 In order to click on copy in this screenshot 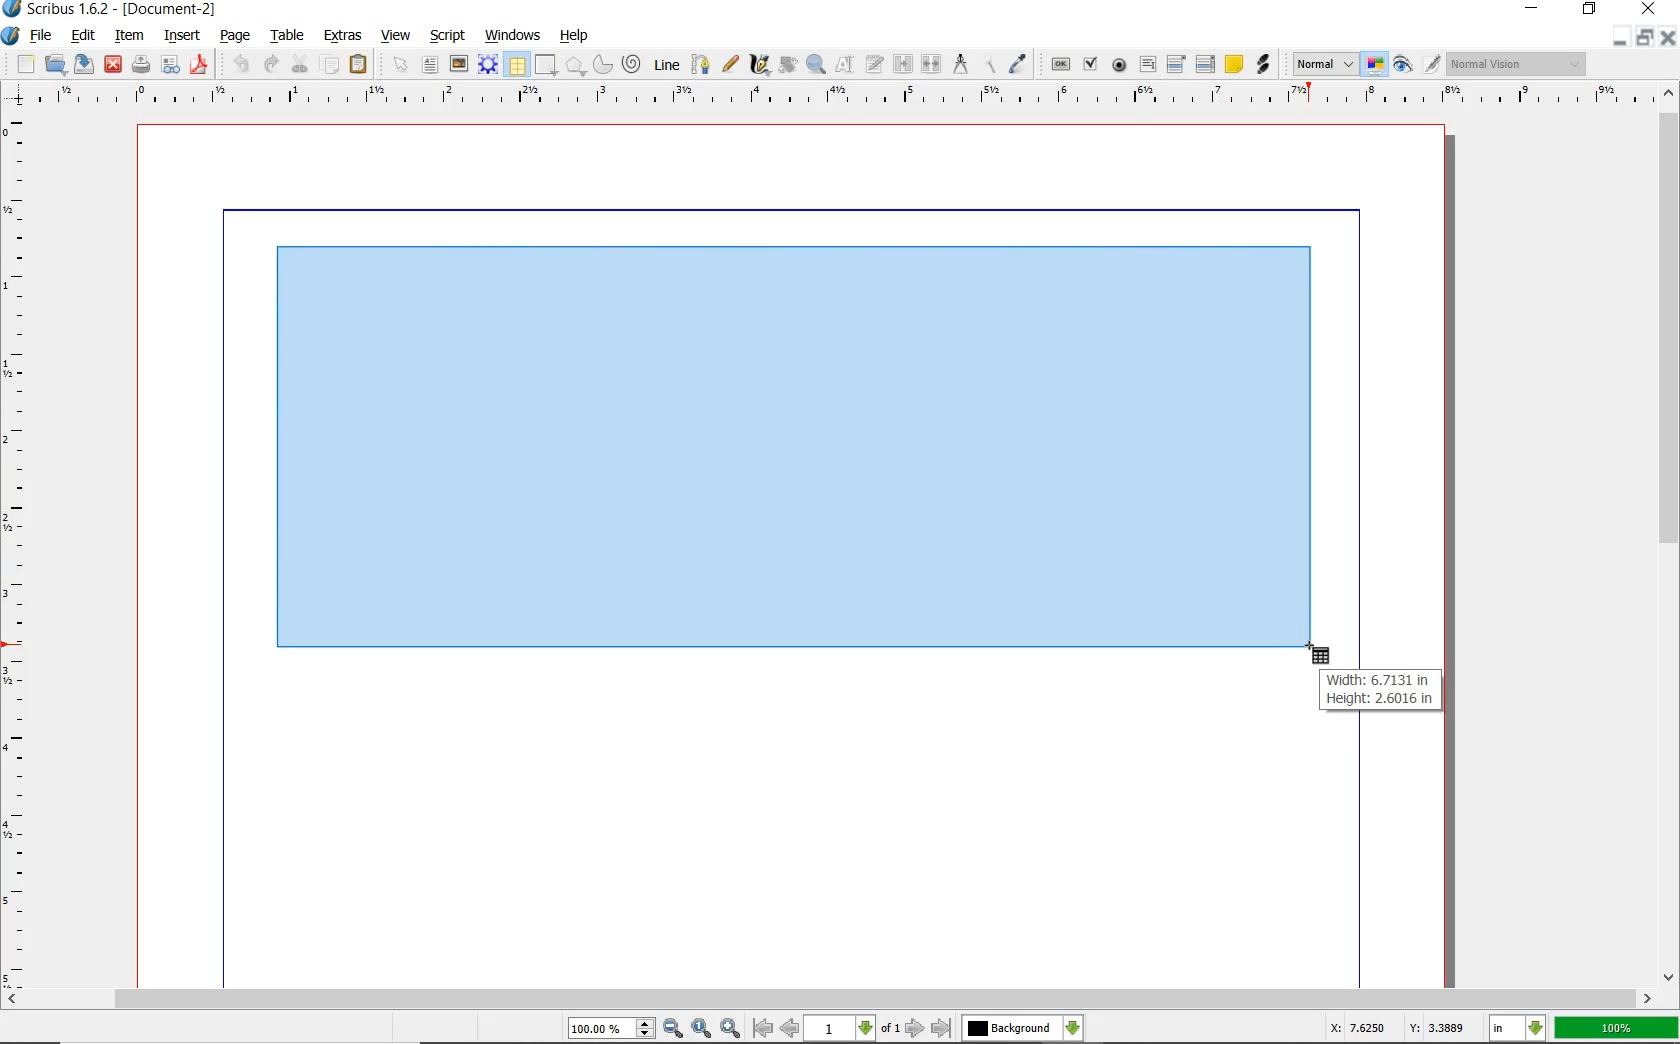, I will do `click(331, 66)`.